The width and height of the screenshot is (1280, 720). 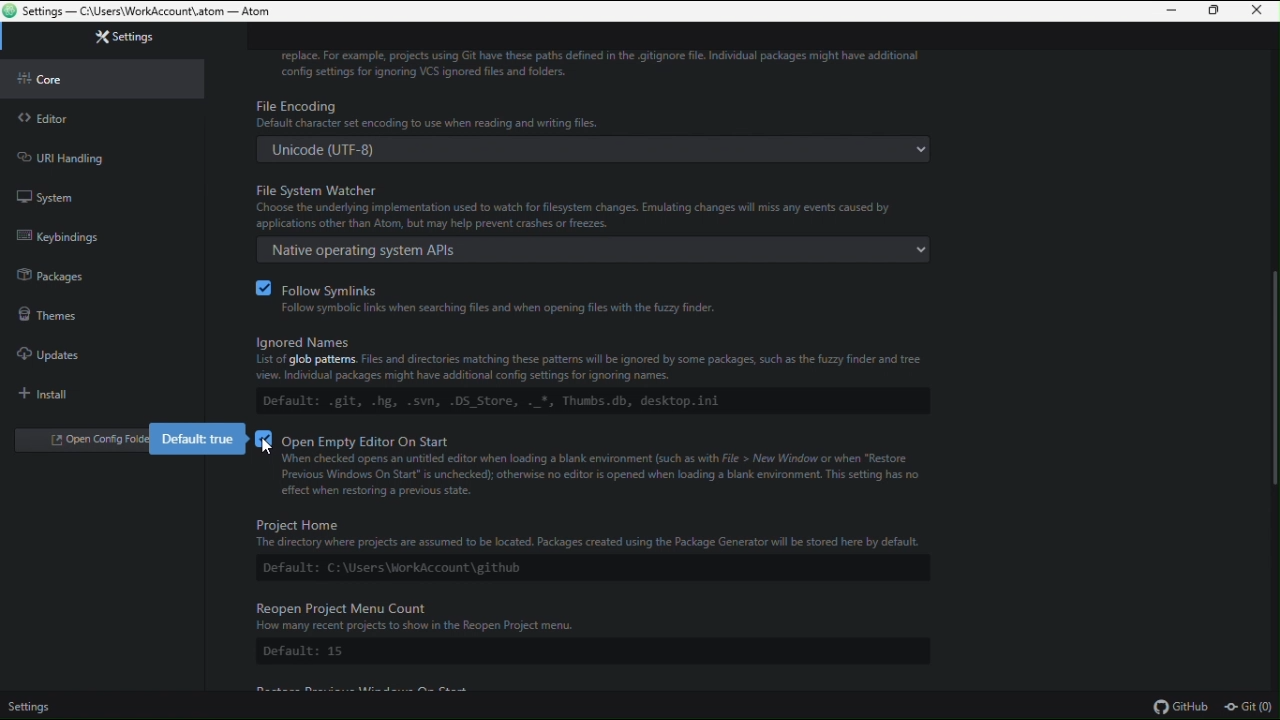 I want to click on Url handling, so click(x=70, y=155).